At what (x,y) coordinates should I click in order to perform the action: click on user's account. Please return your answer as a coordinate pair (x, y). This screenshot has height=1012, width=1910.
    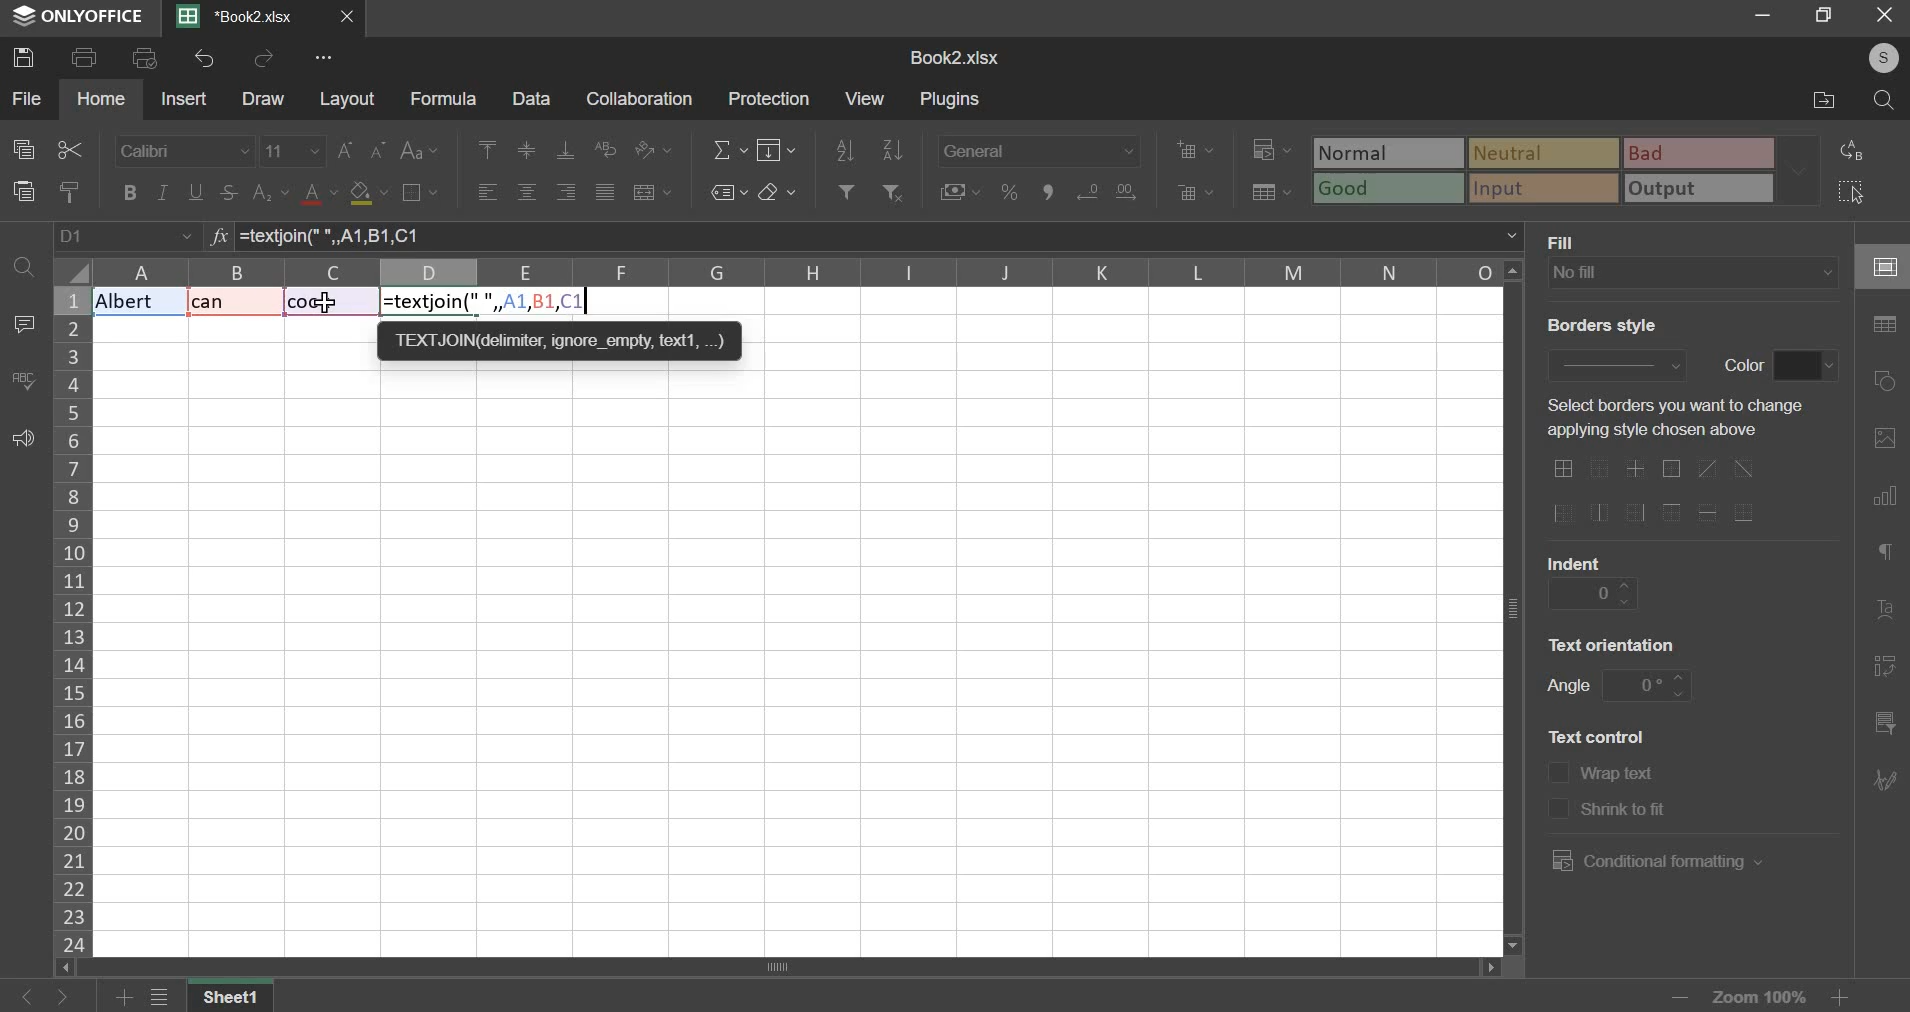
    Looking at the image, I should click on (1872, 56).